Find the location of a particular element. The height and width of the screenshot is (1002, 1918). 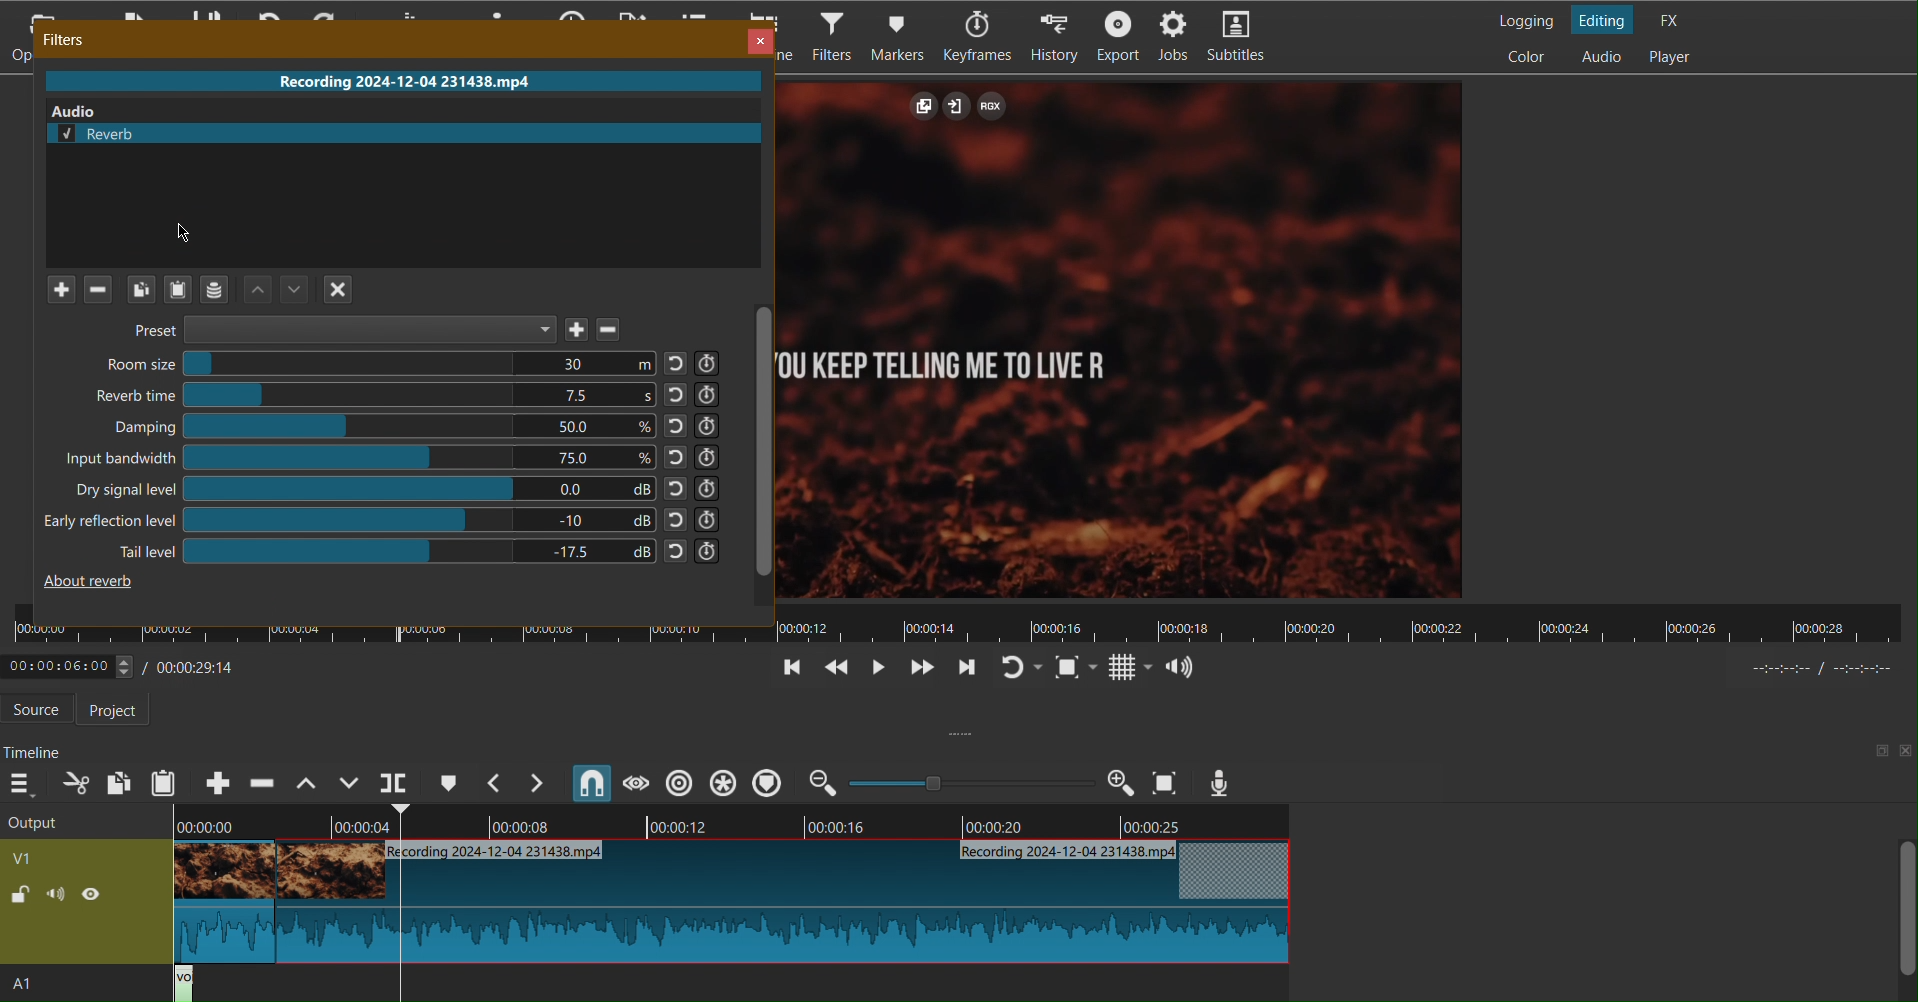

Output is located at coordinates (81, 885).